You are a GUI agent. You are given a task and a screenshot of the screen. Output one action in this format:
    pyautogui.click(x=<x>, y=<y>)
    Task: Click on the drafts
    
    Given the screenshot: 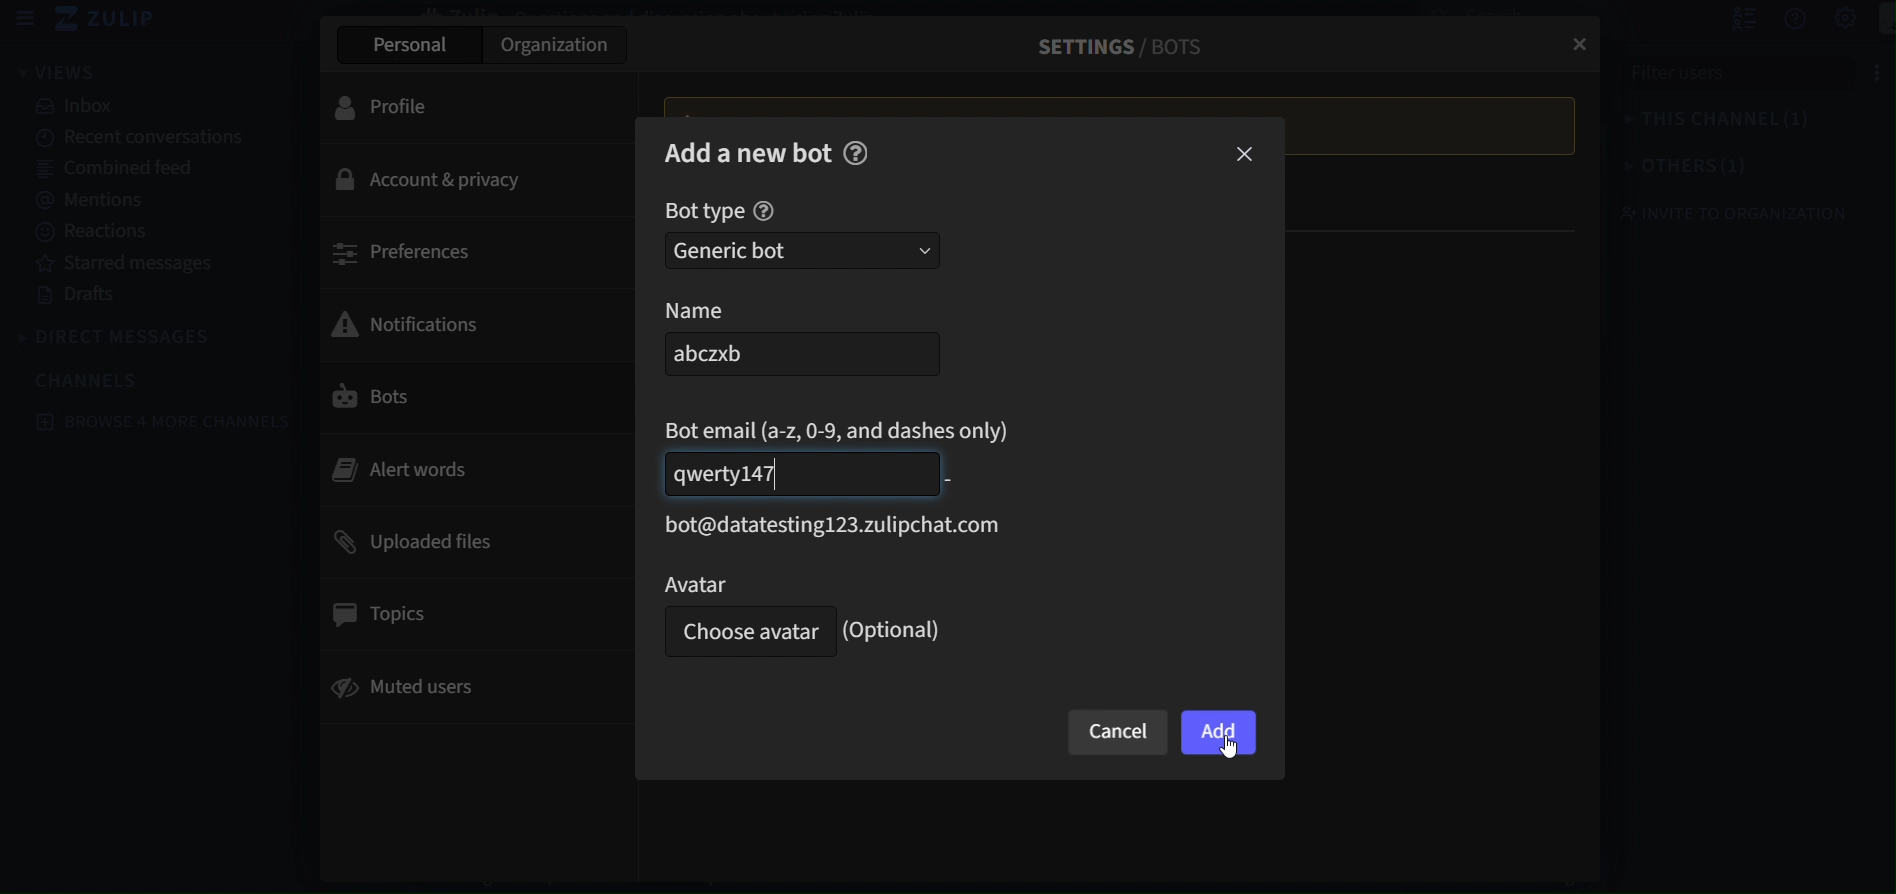 What is the action you would take?
    pyautogui.click(x=142, y=296)
    